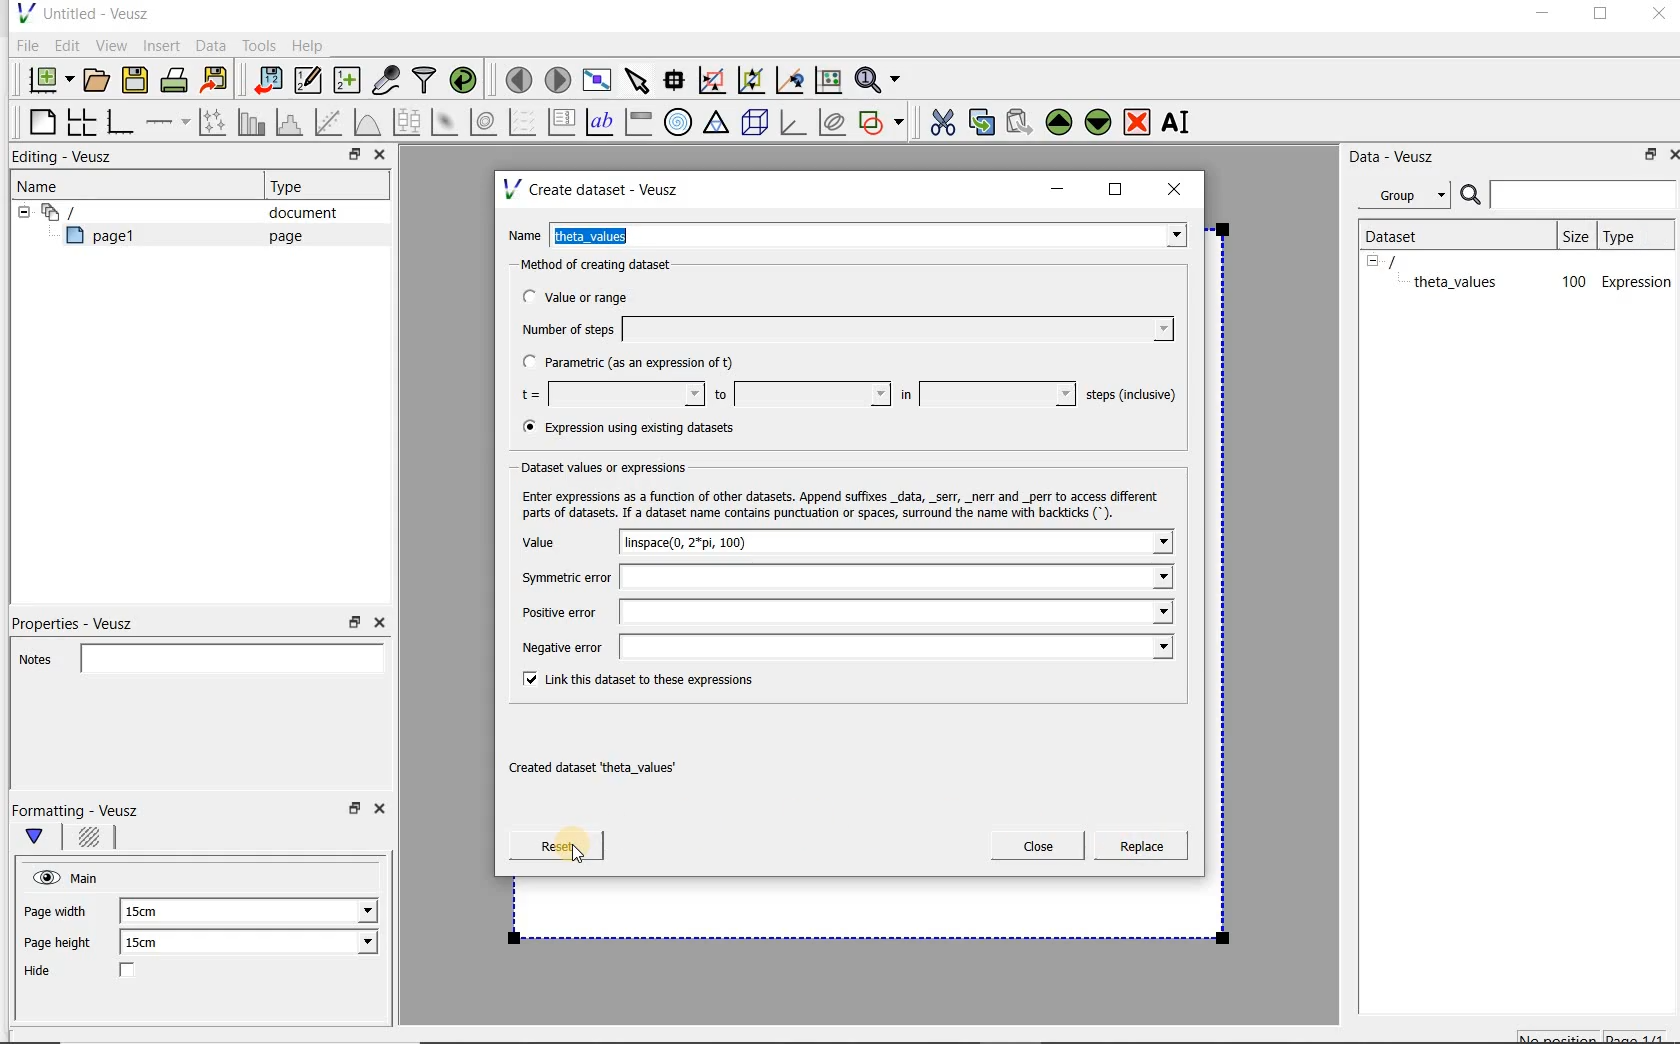 This screenshot has height=1044, width=1680. What do you see at coordinates (563, 122) in the screenshot?
I see `plot key` at bounding box center [563, 122].